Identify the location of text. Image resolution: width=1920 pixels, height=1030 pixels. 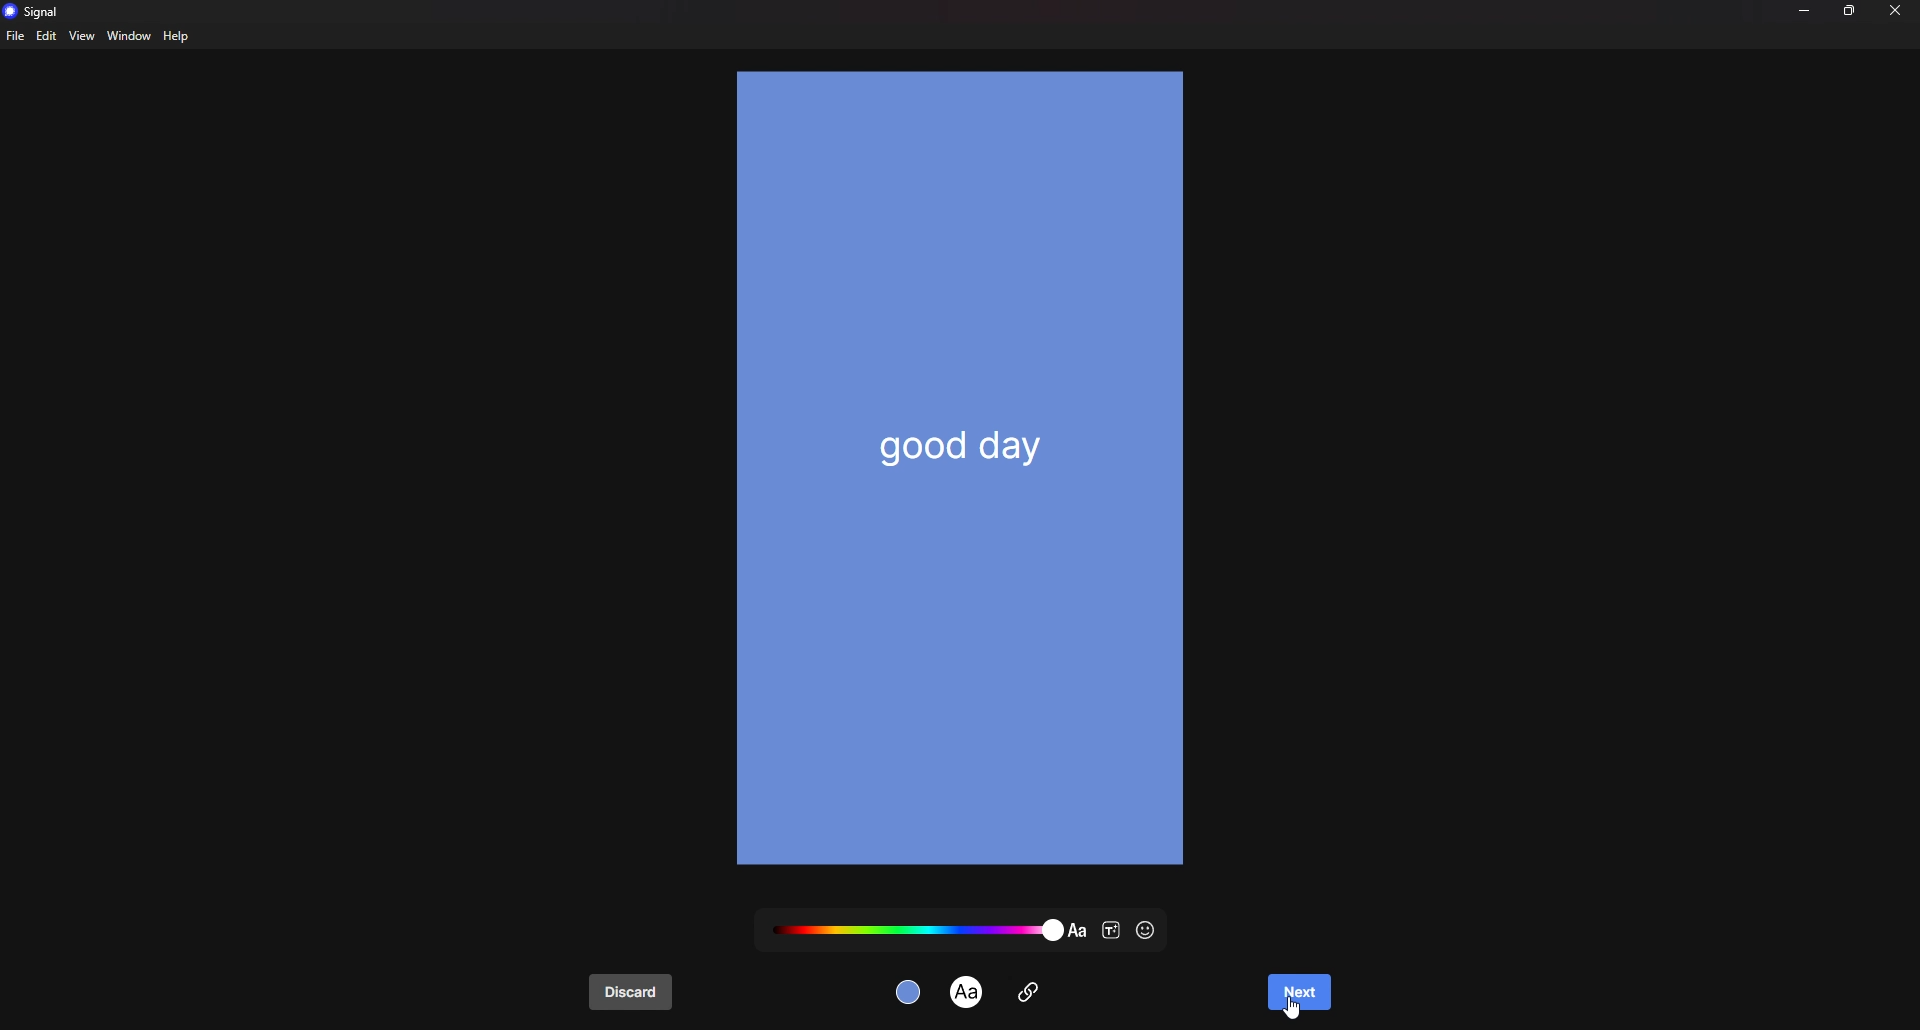
(967, 445).